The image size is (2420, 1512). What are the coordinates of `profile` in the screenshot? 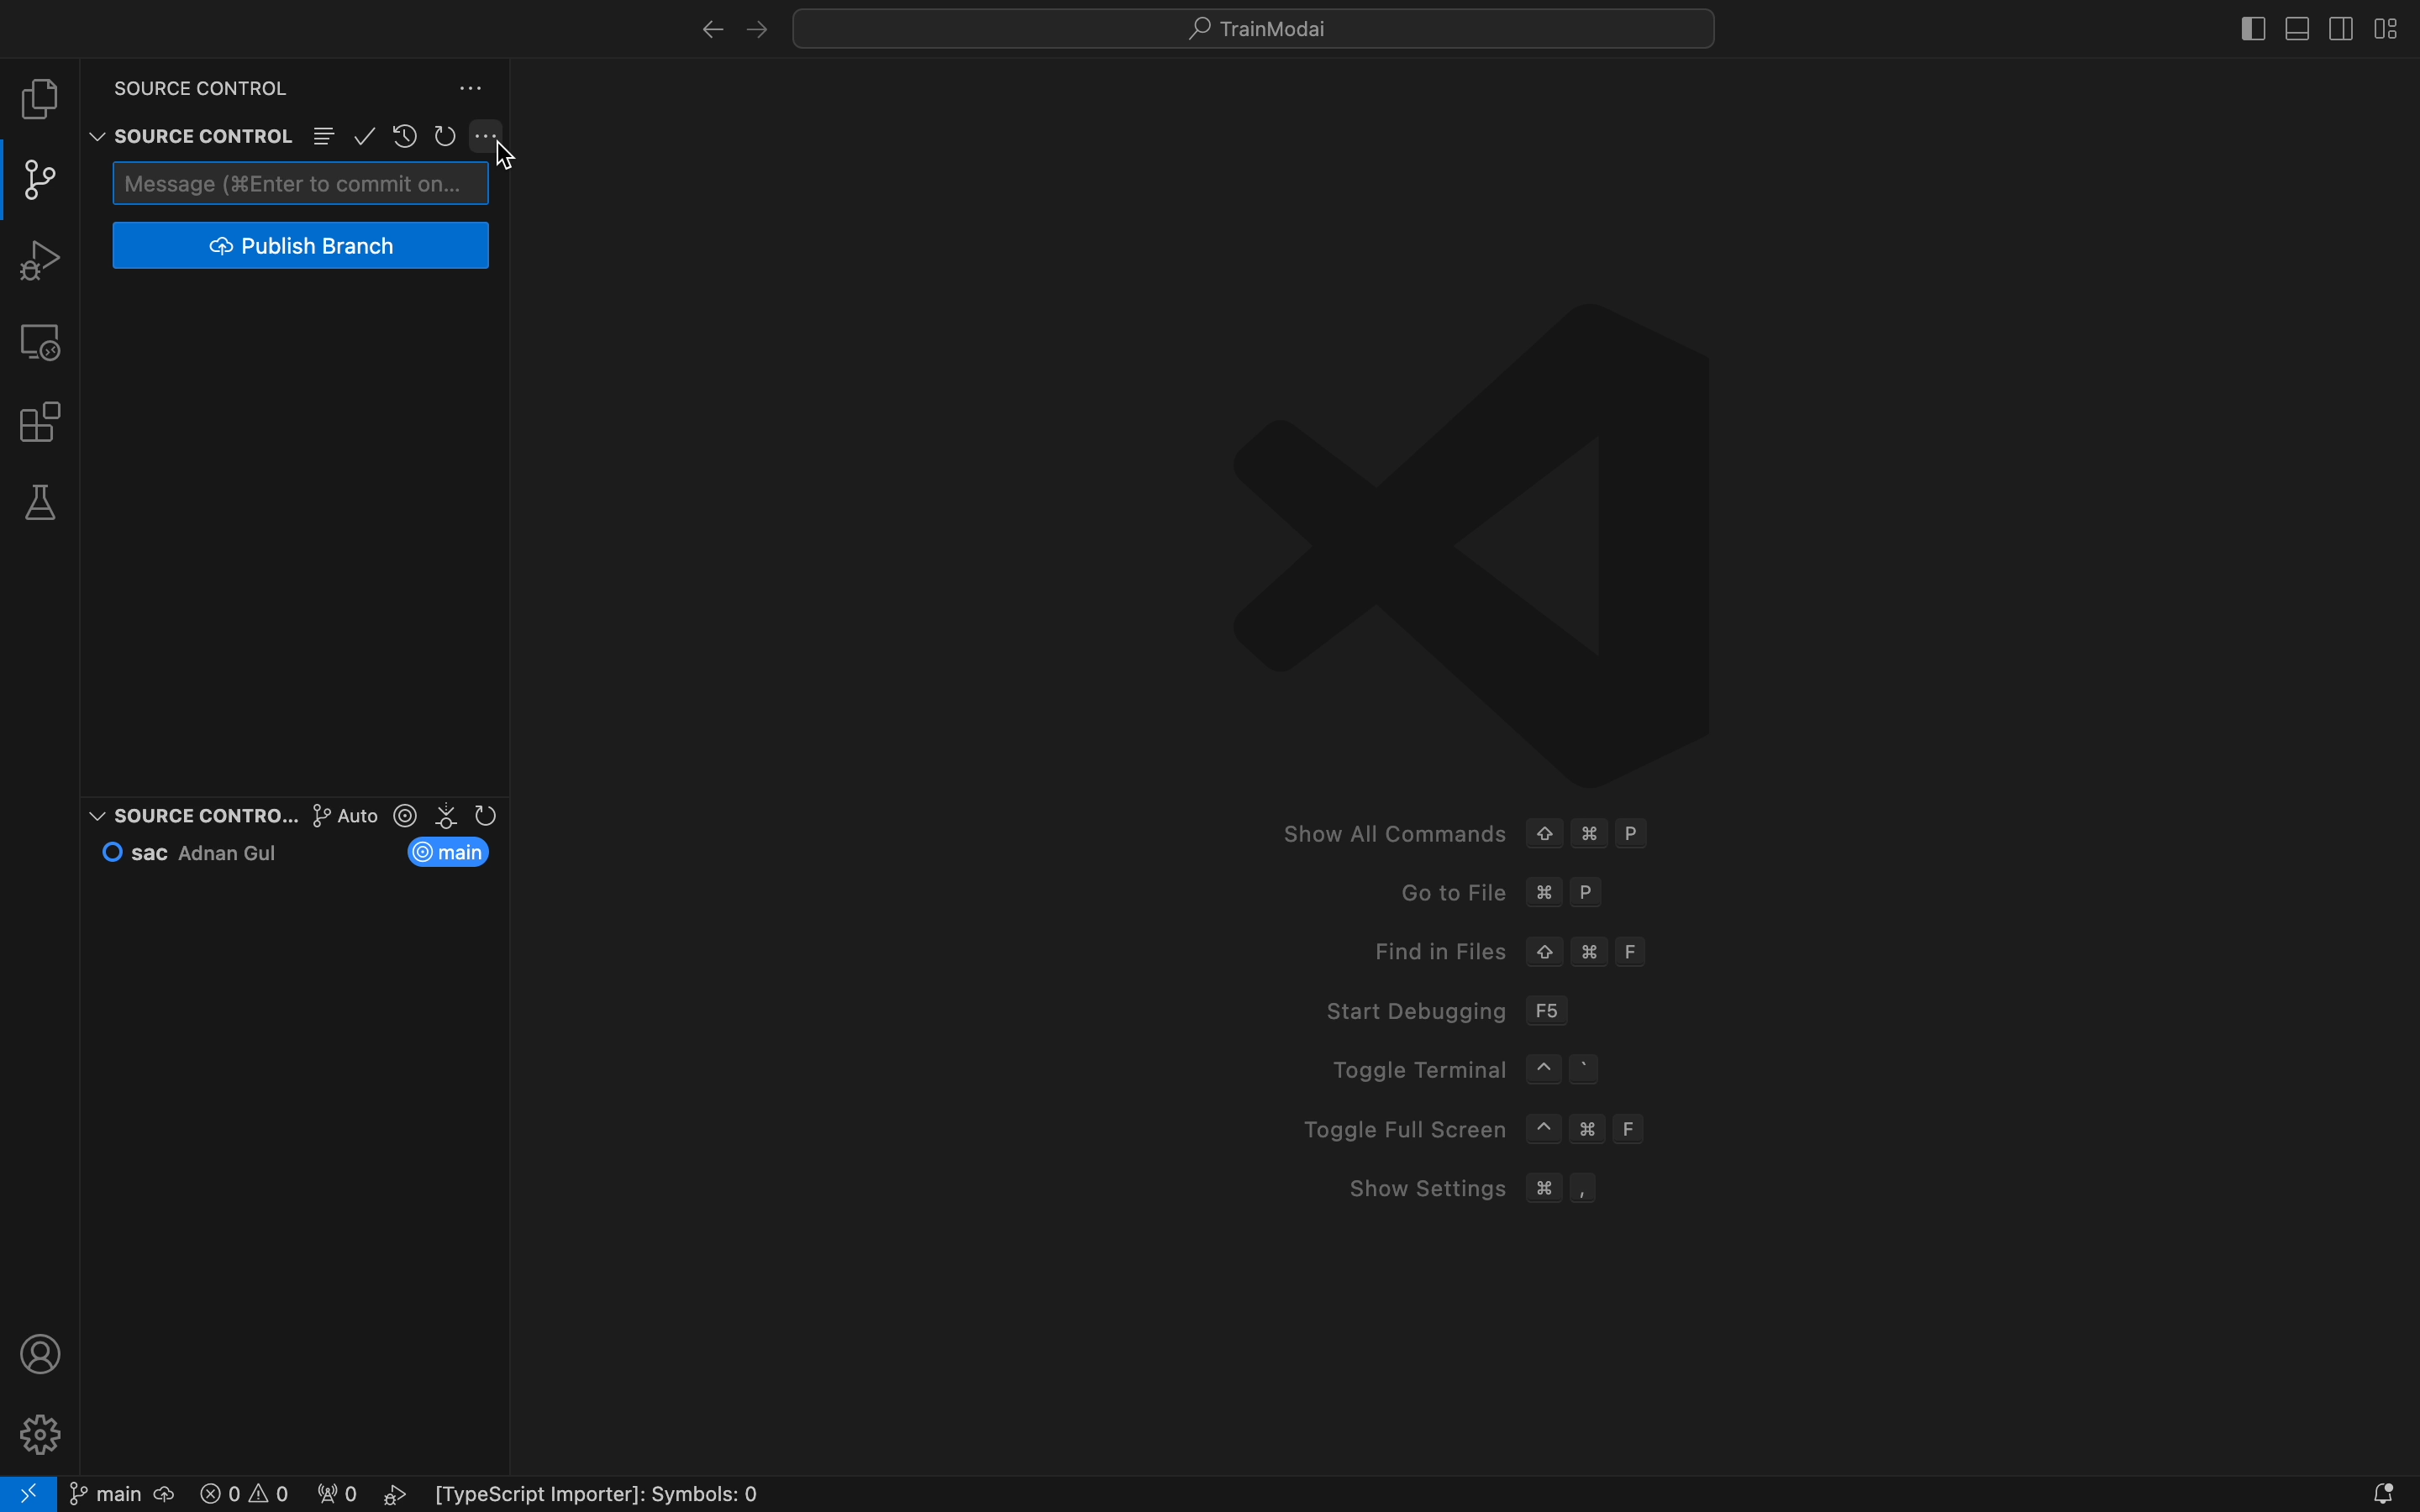 It's located at (43, 1353).